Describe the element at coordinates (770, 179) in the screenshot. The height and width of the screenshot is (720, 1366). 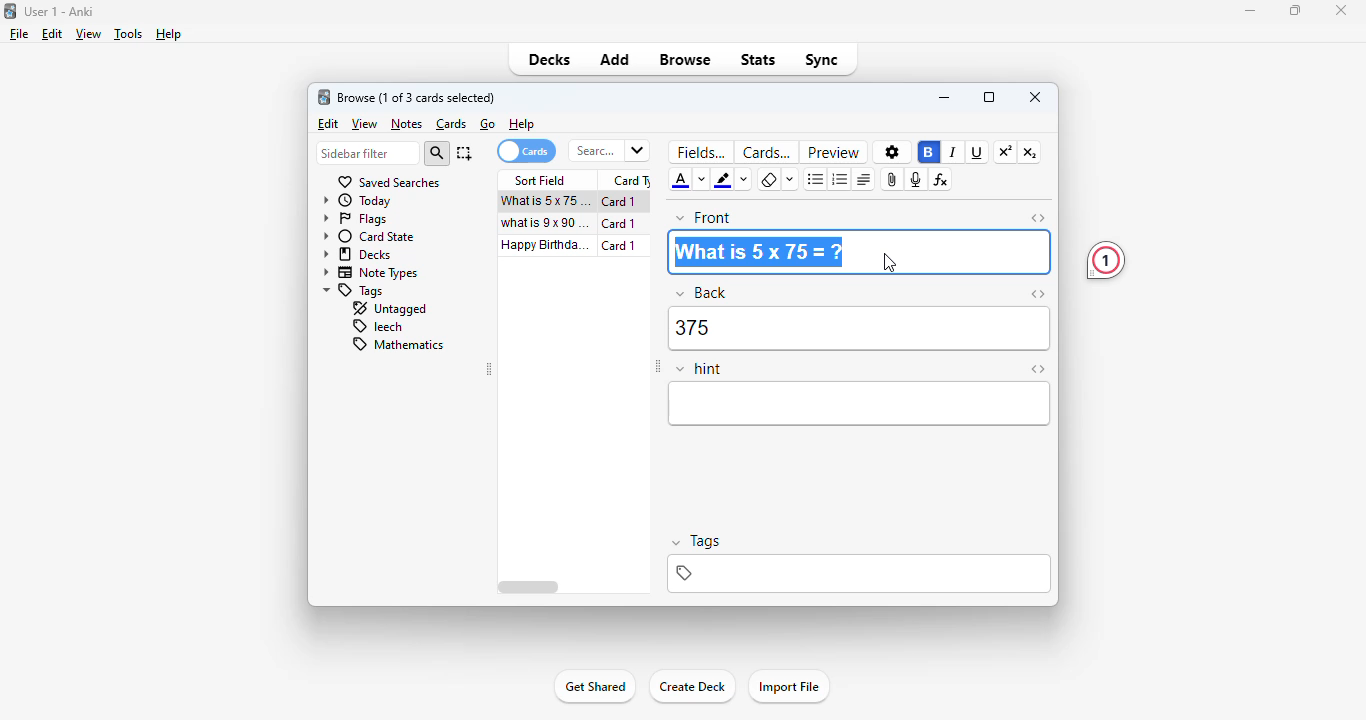
I see `remove formatting` at that location.